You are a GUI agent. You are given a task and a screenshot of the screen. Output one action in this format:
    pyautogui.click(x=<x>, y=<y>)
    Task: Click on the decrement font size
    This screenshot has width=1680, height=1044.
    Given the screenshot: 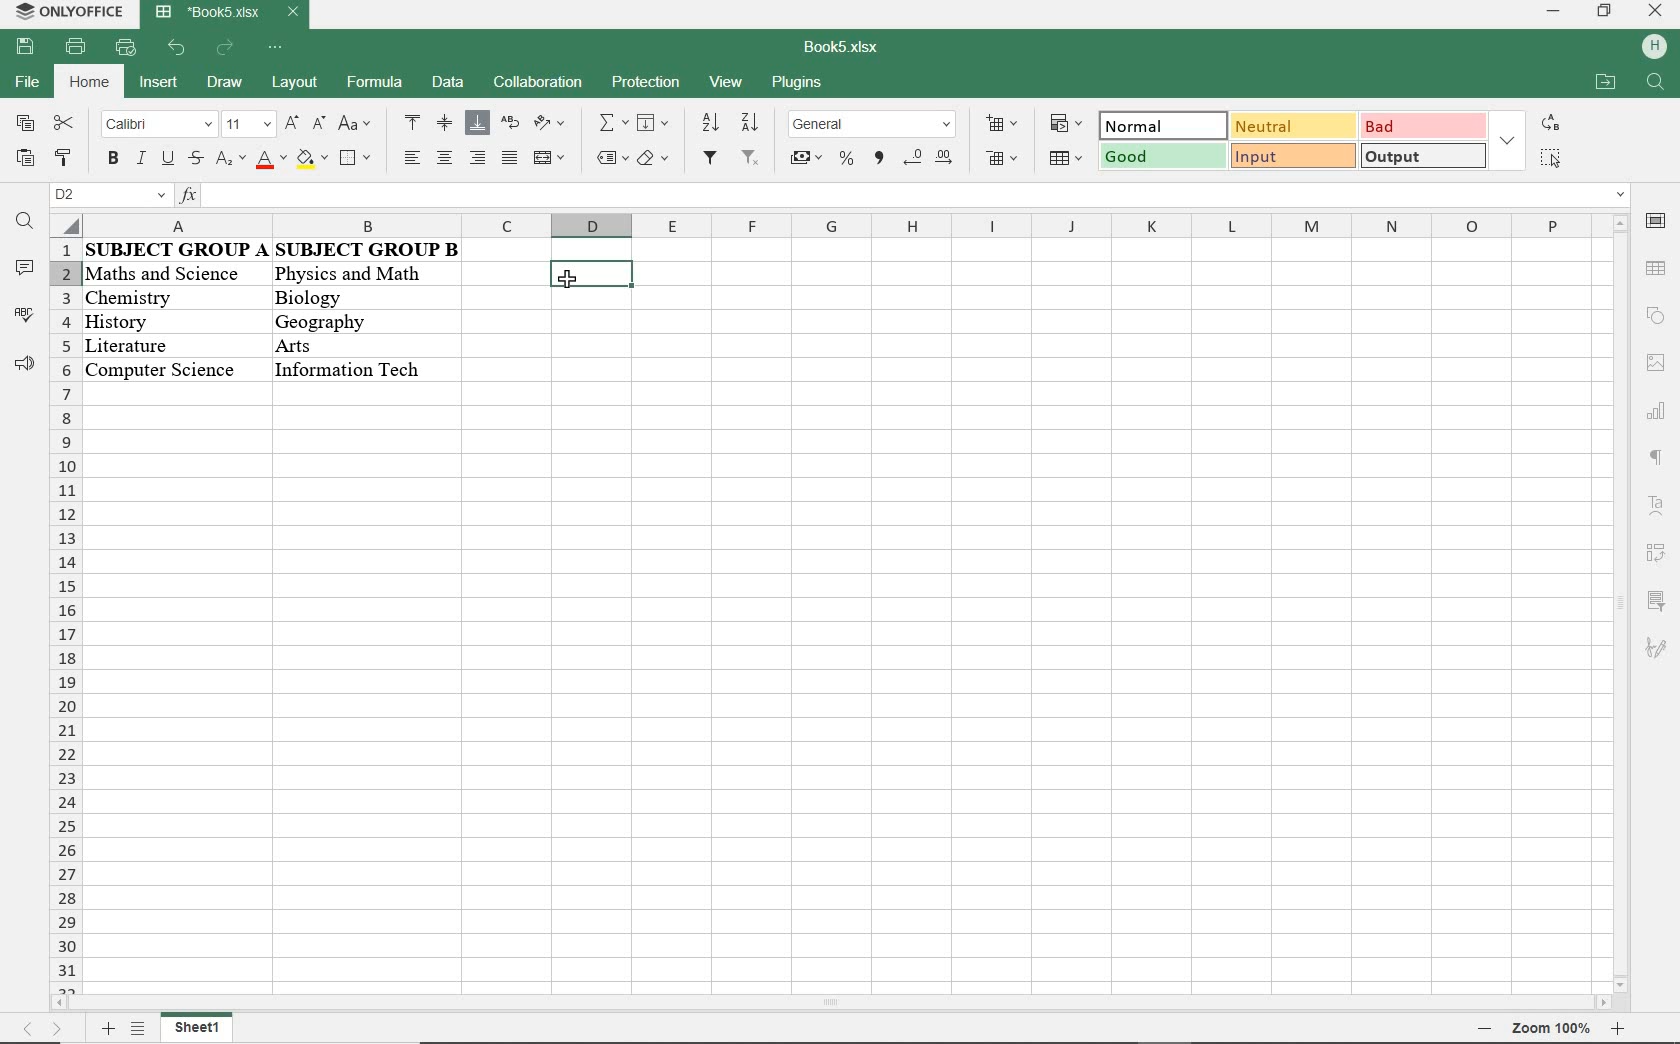 What is the action you would take?
    pyautogui.click(x=318, y=123)
    